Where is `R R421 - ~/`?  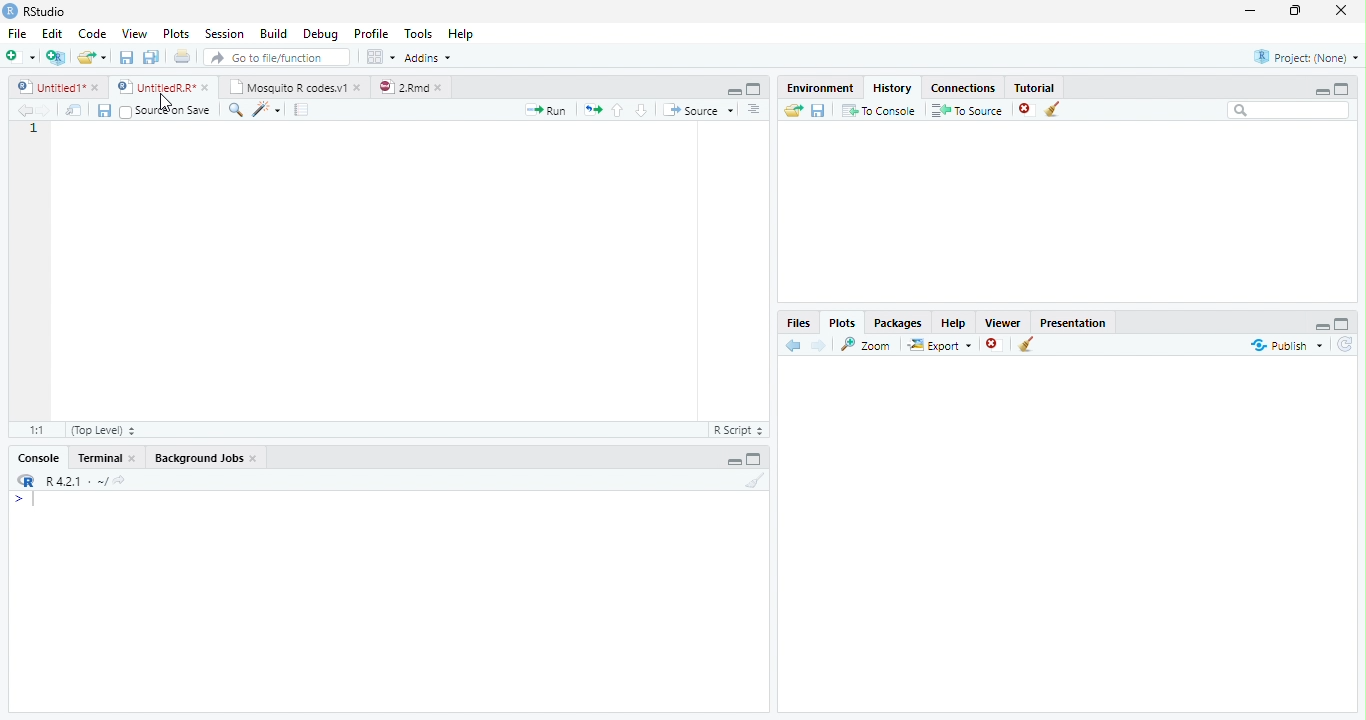
R R421 - ~/ is located at coordinates (69, 481).